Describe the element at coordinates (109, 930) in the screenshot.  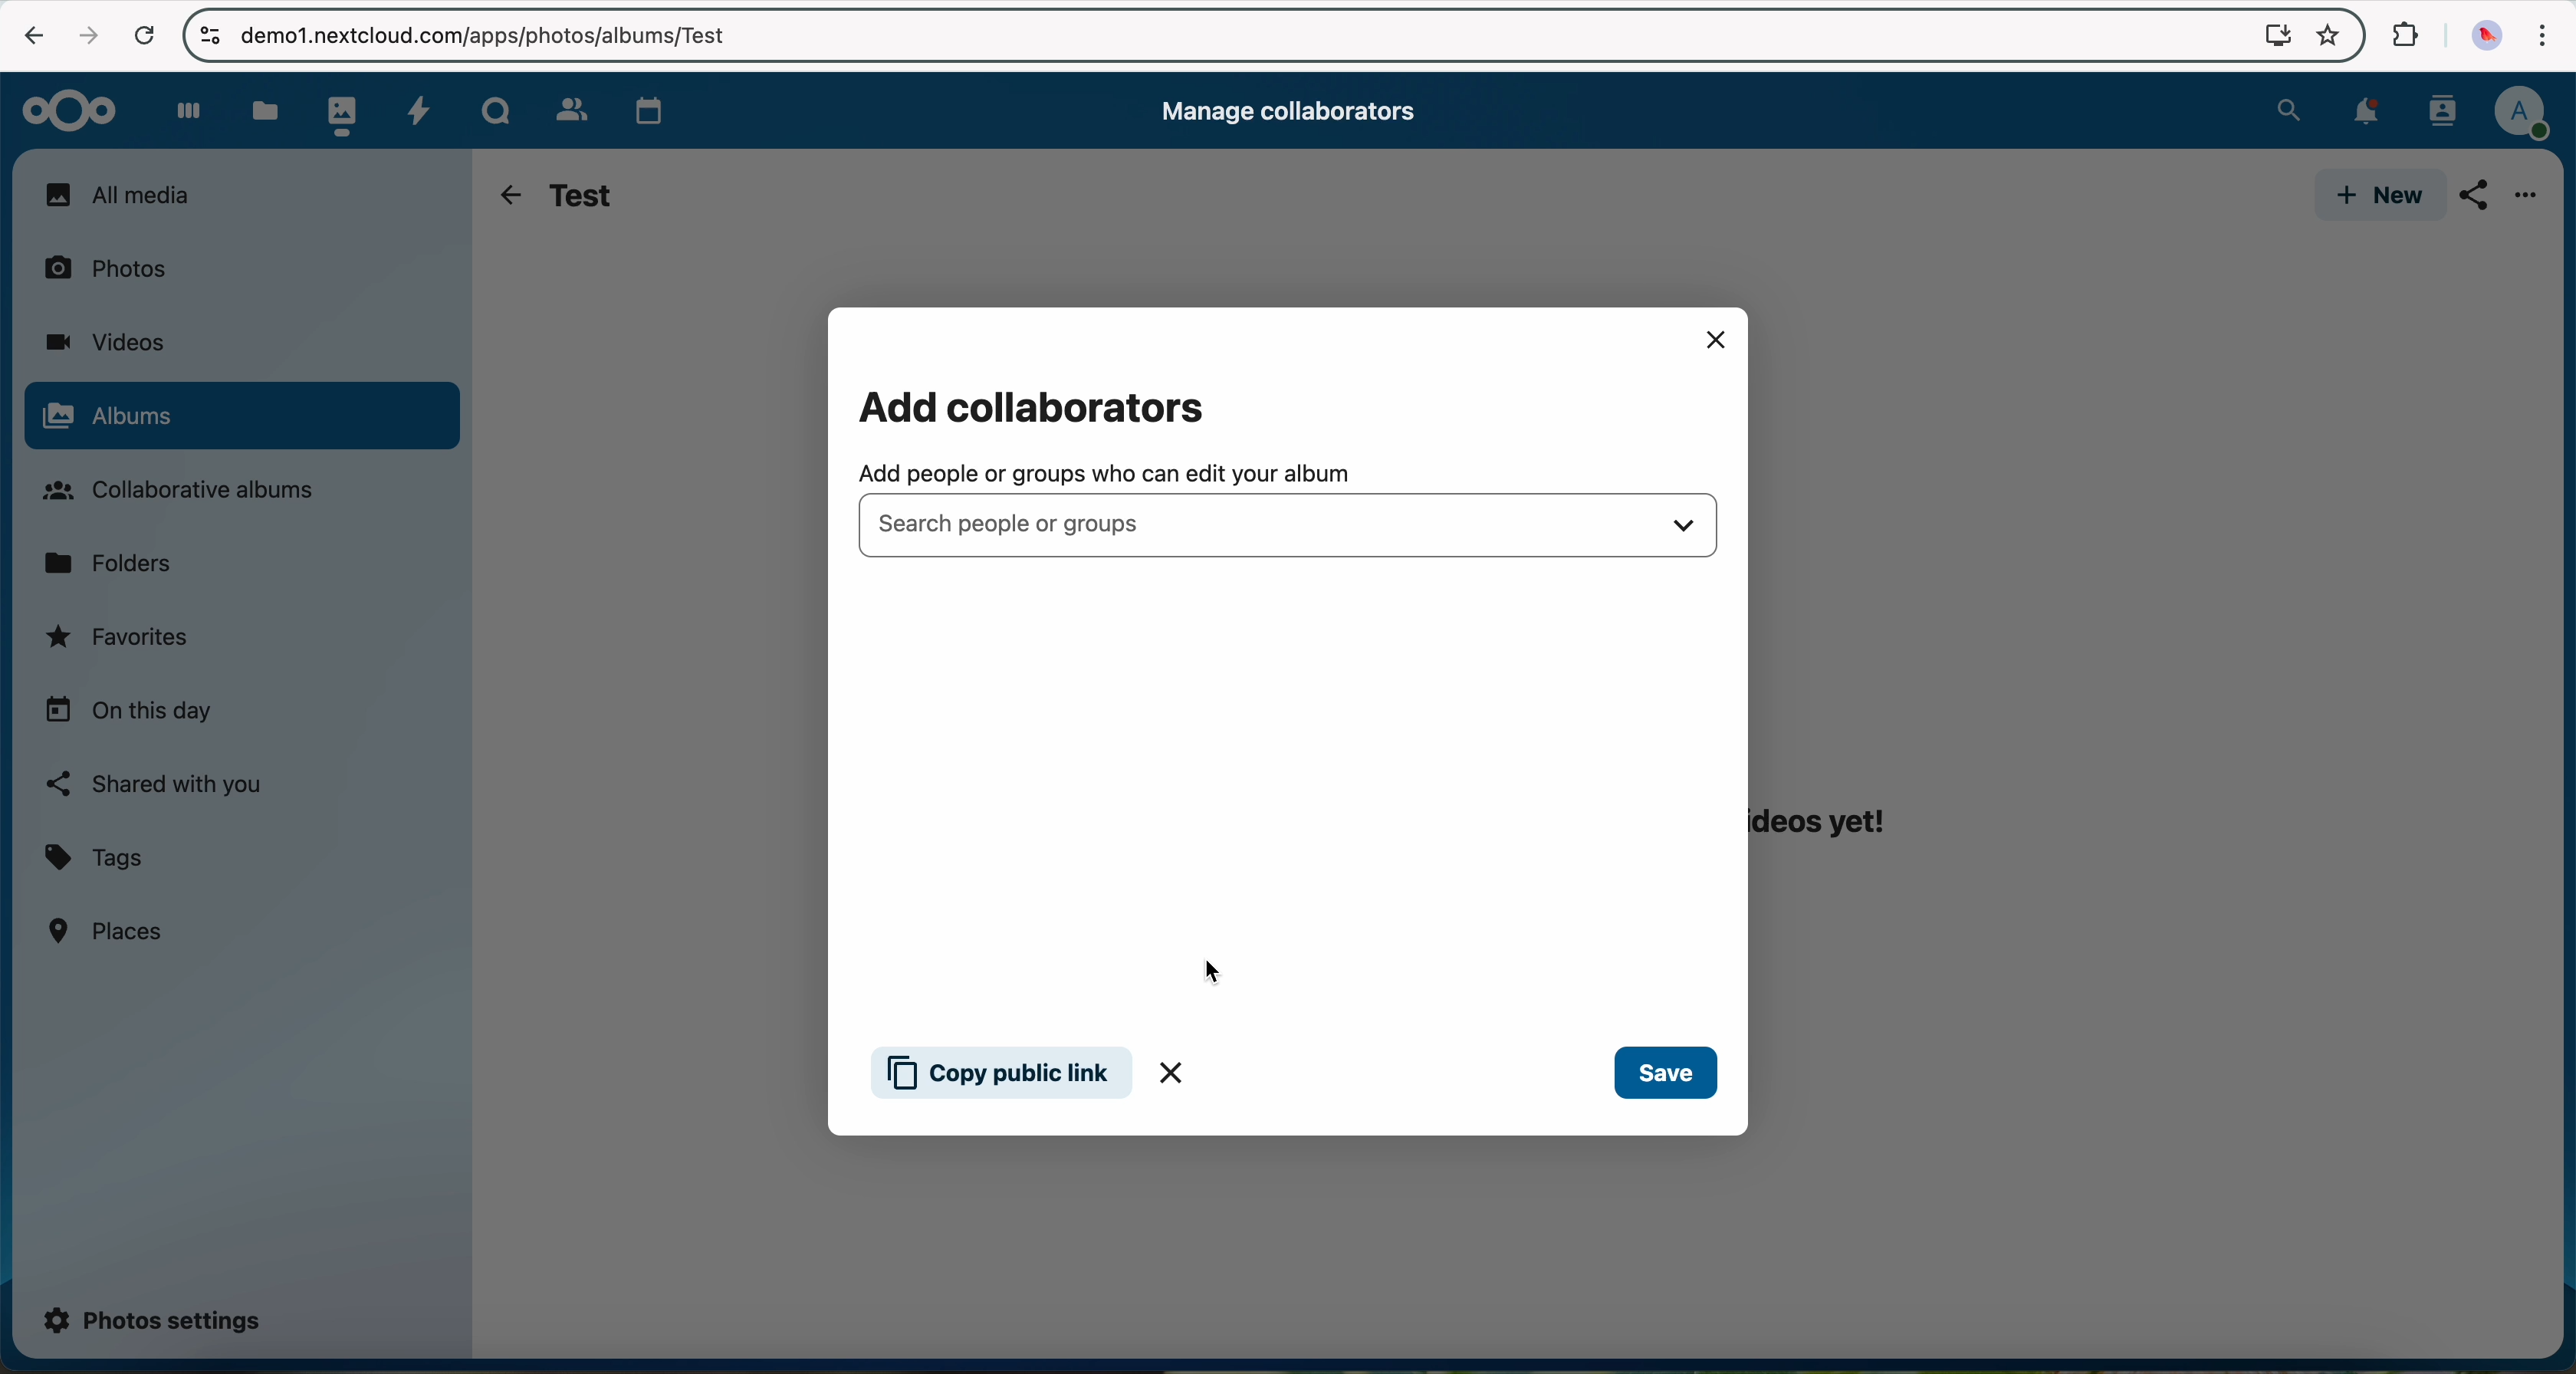
I see `places` at that location.